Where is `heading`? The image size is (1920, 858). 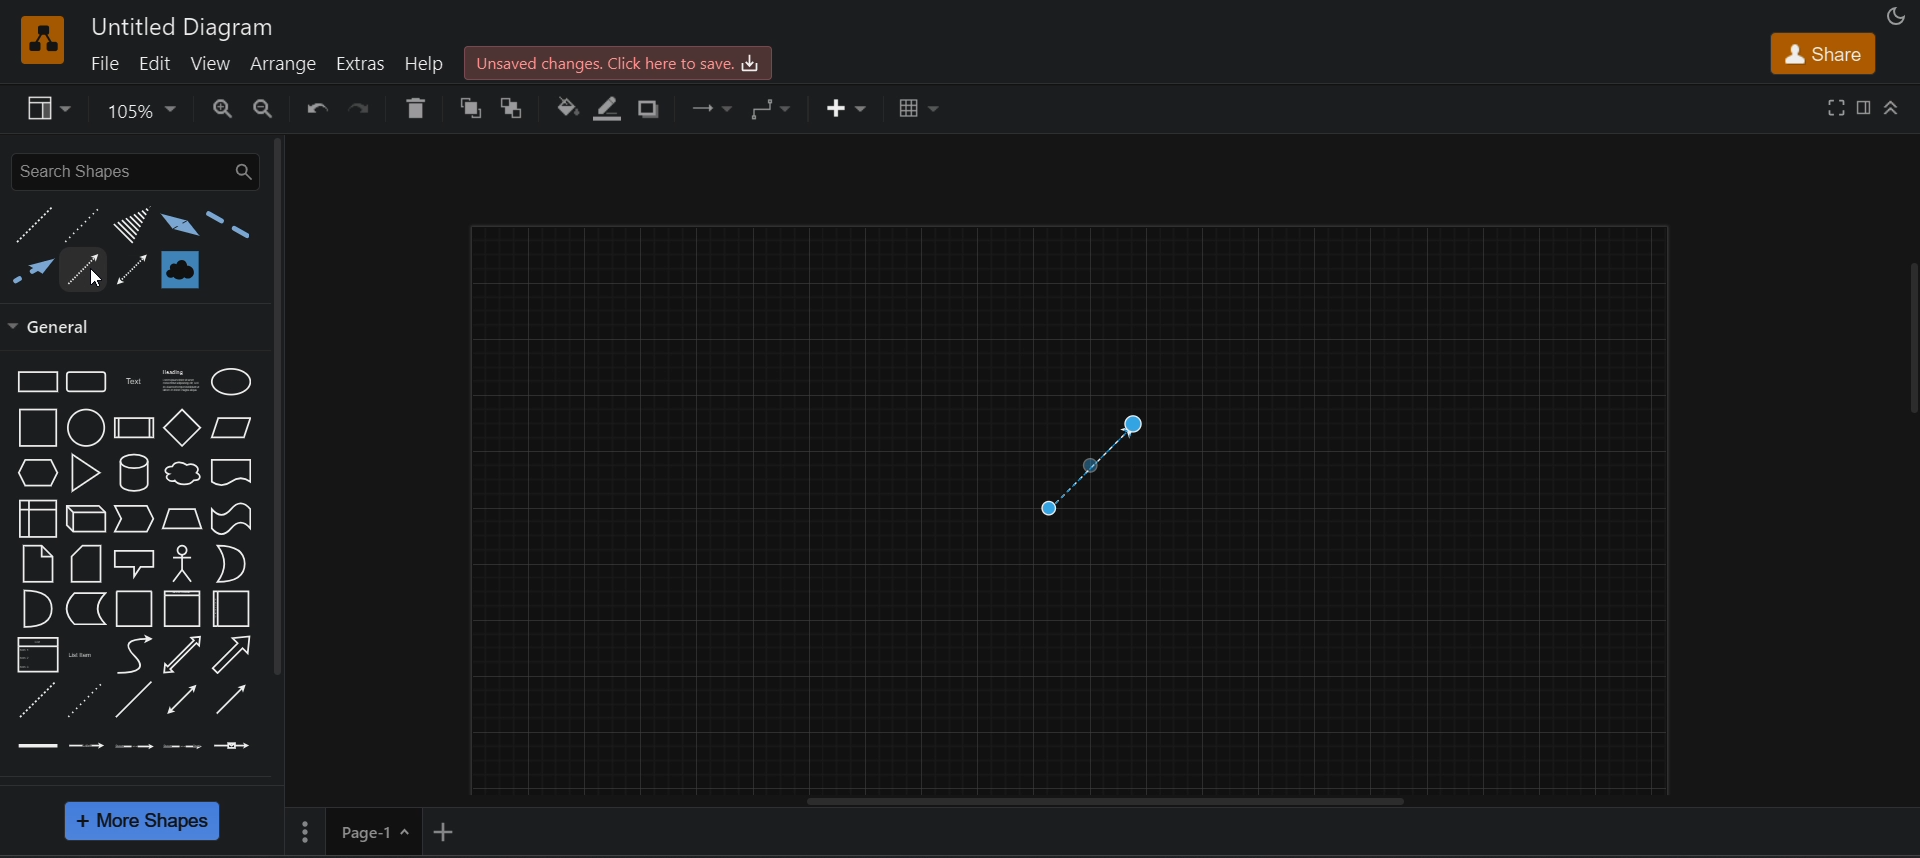
heading is located at coordinates (176, 381).